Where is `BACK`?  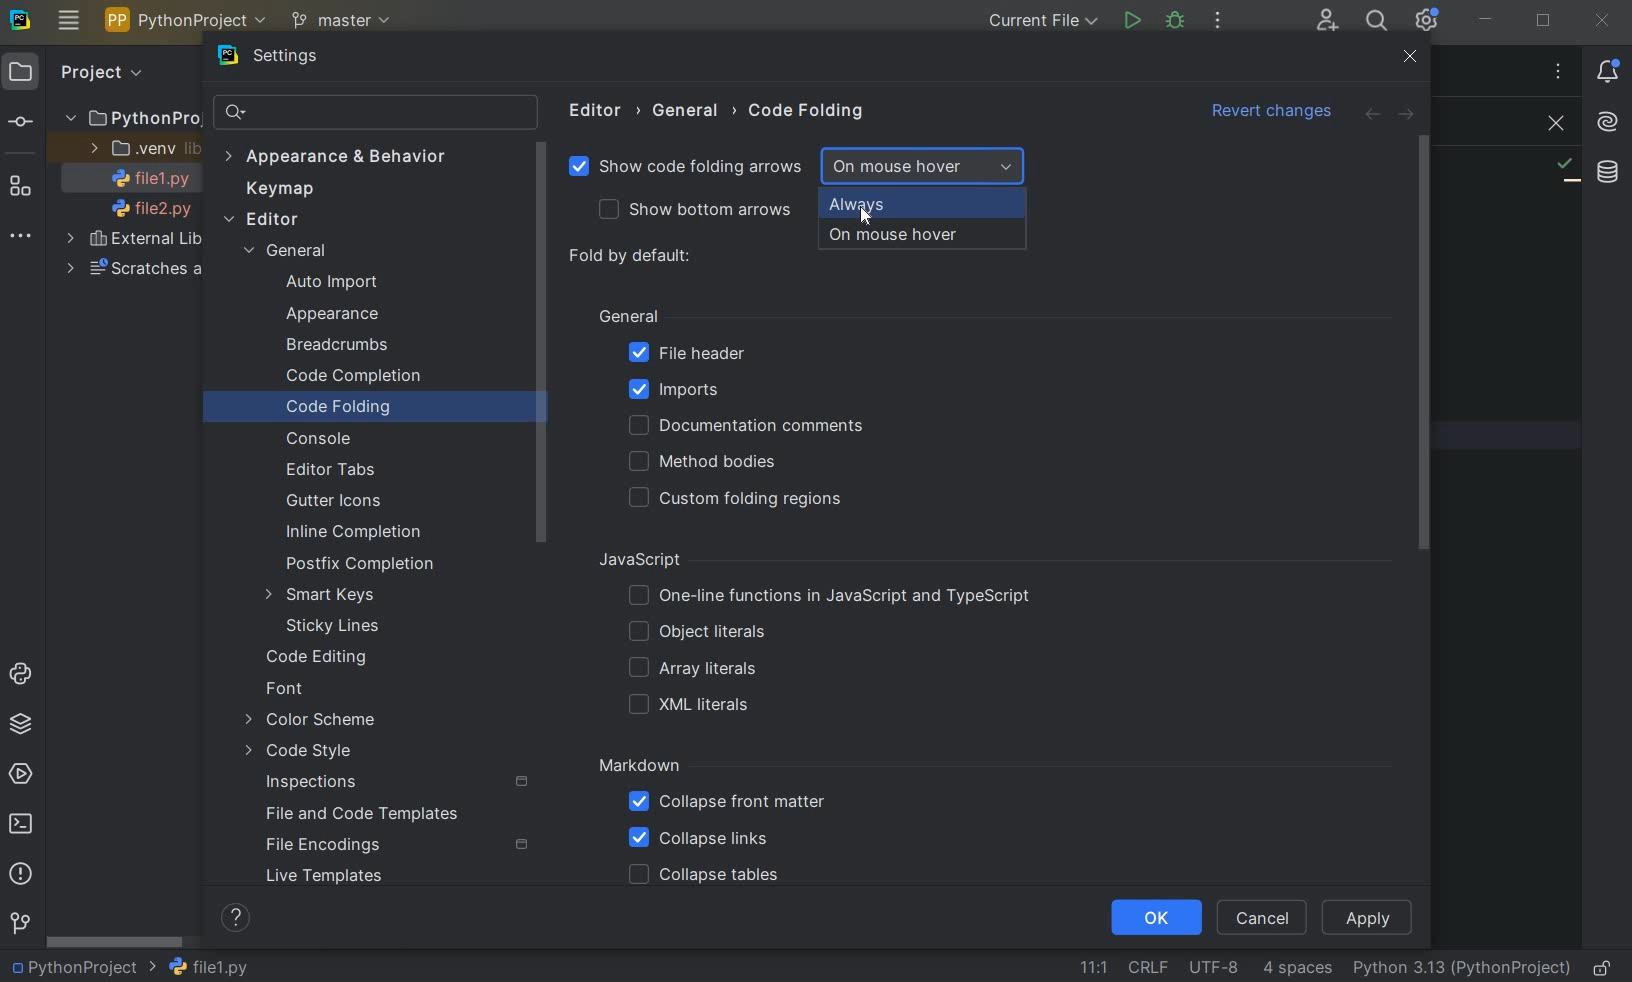
BACK is located at coordinates (1371, 116).